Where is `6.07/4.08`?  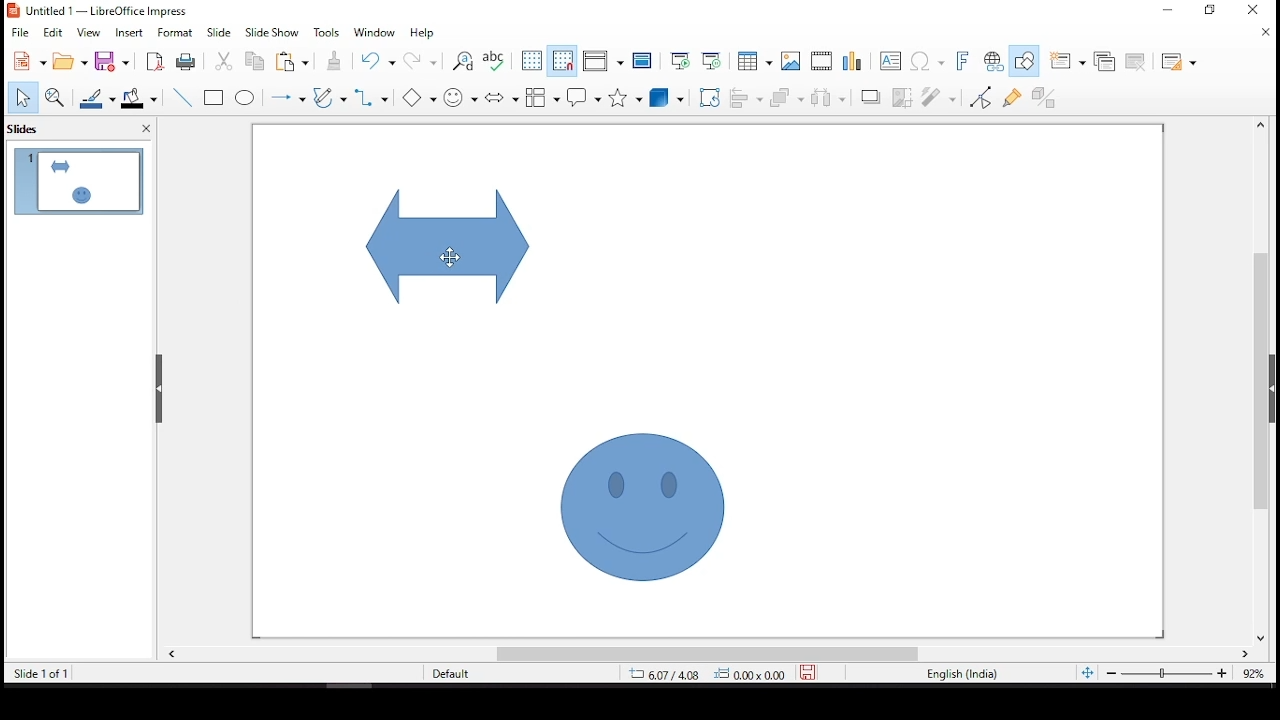
6.07/4.08 is located at coordinates (665, 674).